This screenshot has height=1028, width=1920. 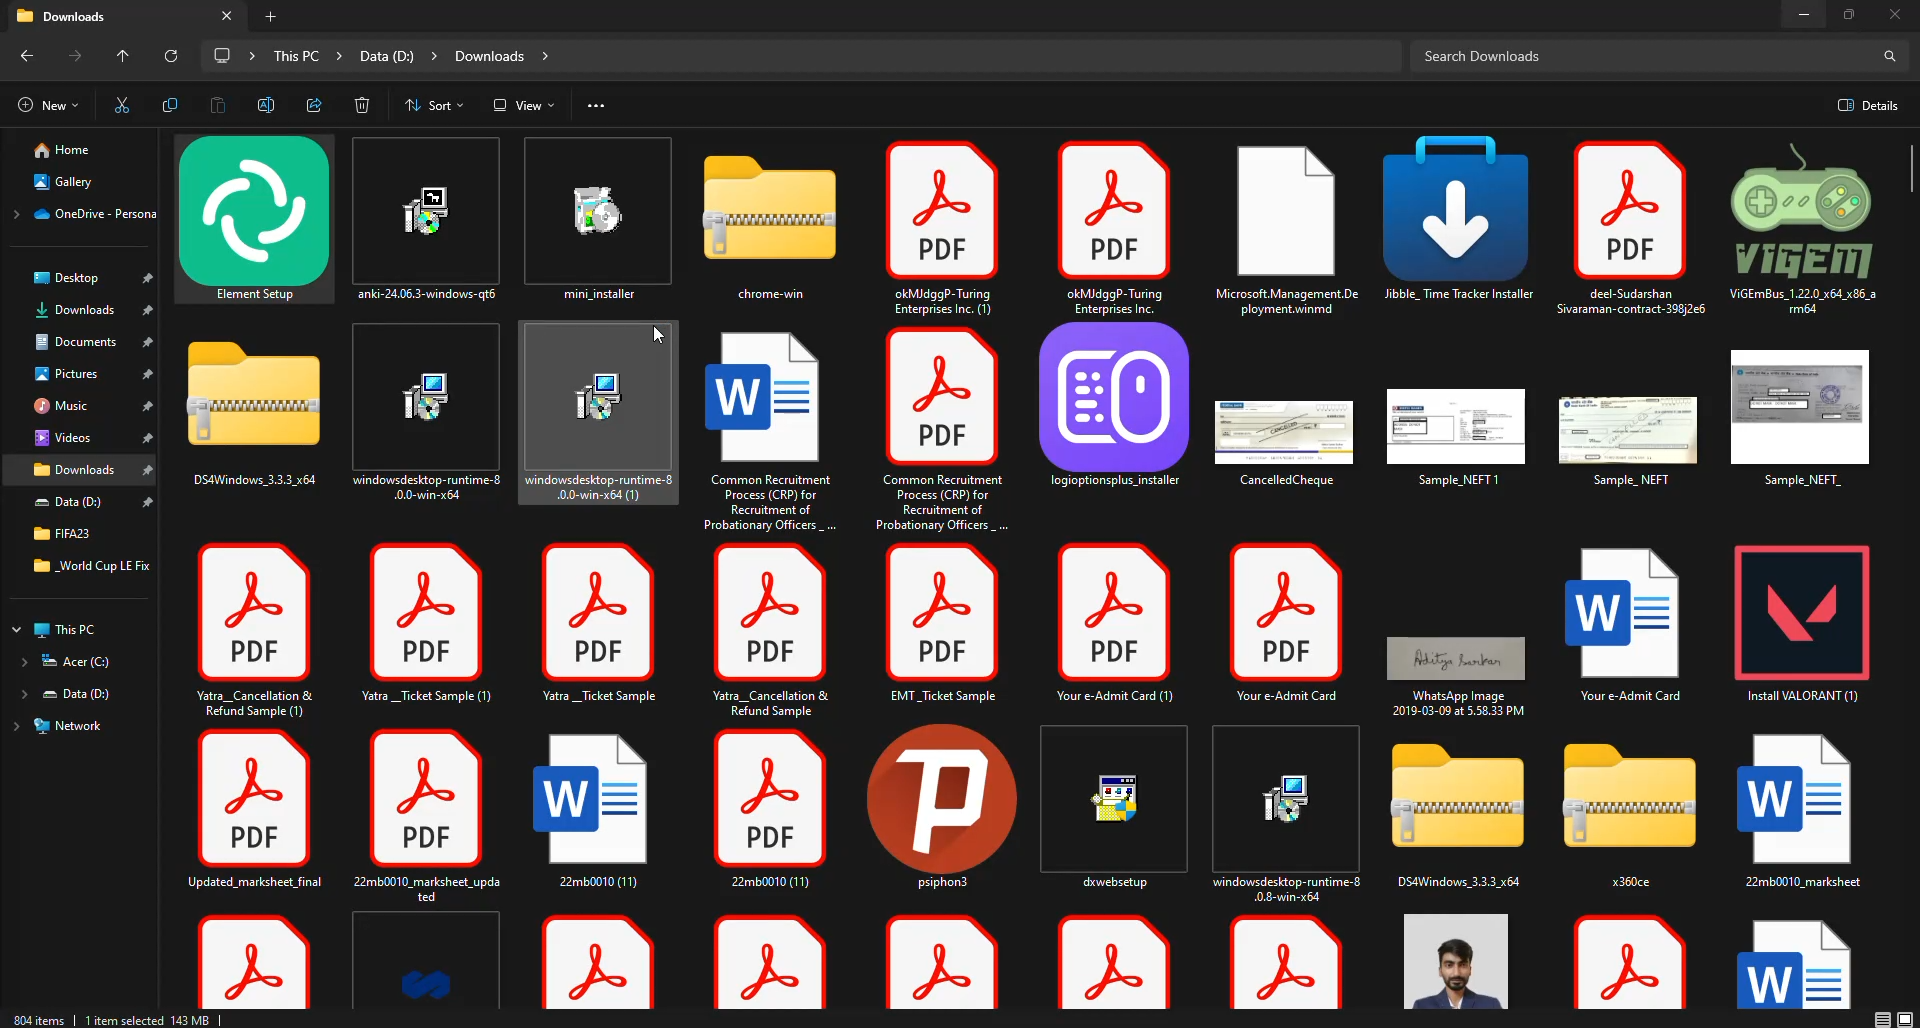 What do you see at coordinates (1846, 15) in the screenshot?
I see `maximize` at bounding box center [1846, 15].